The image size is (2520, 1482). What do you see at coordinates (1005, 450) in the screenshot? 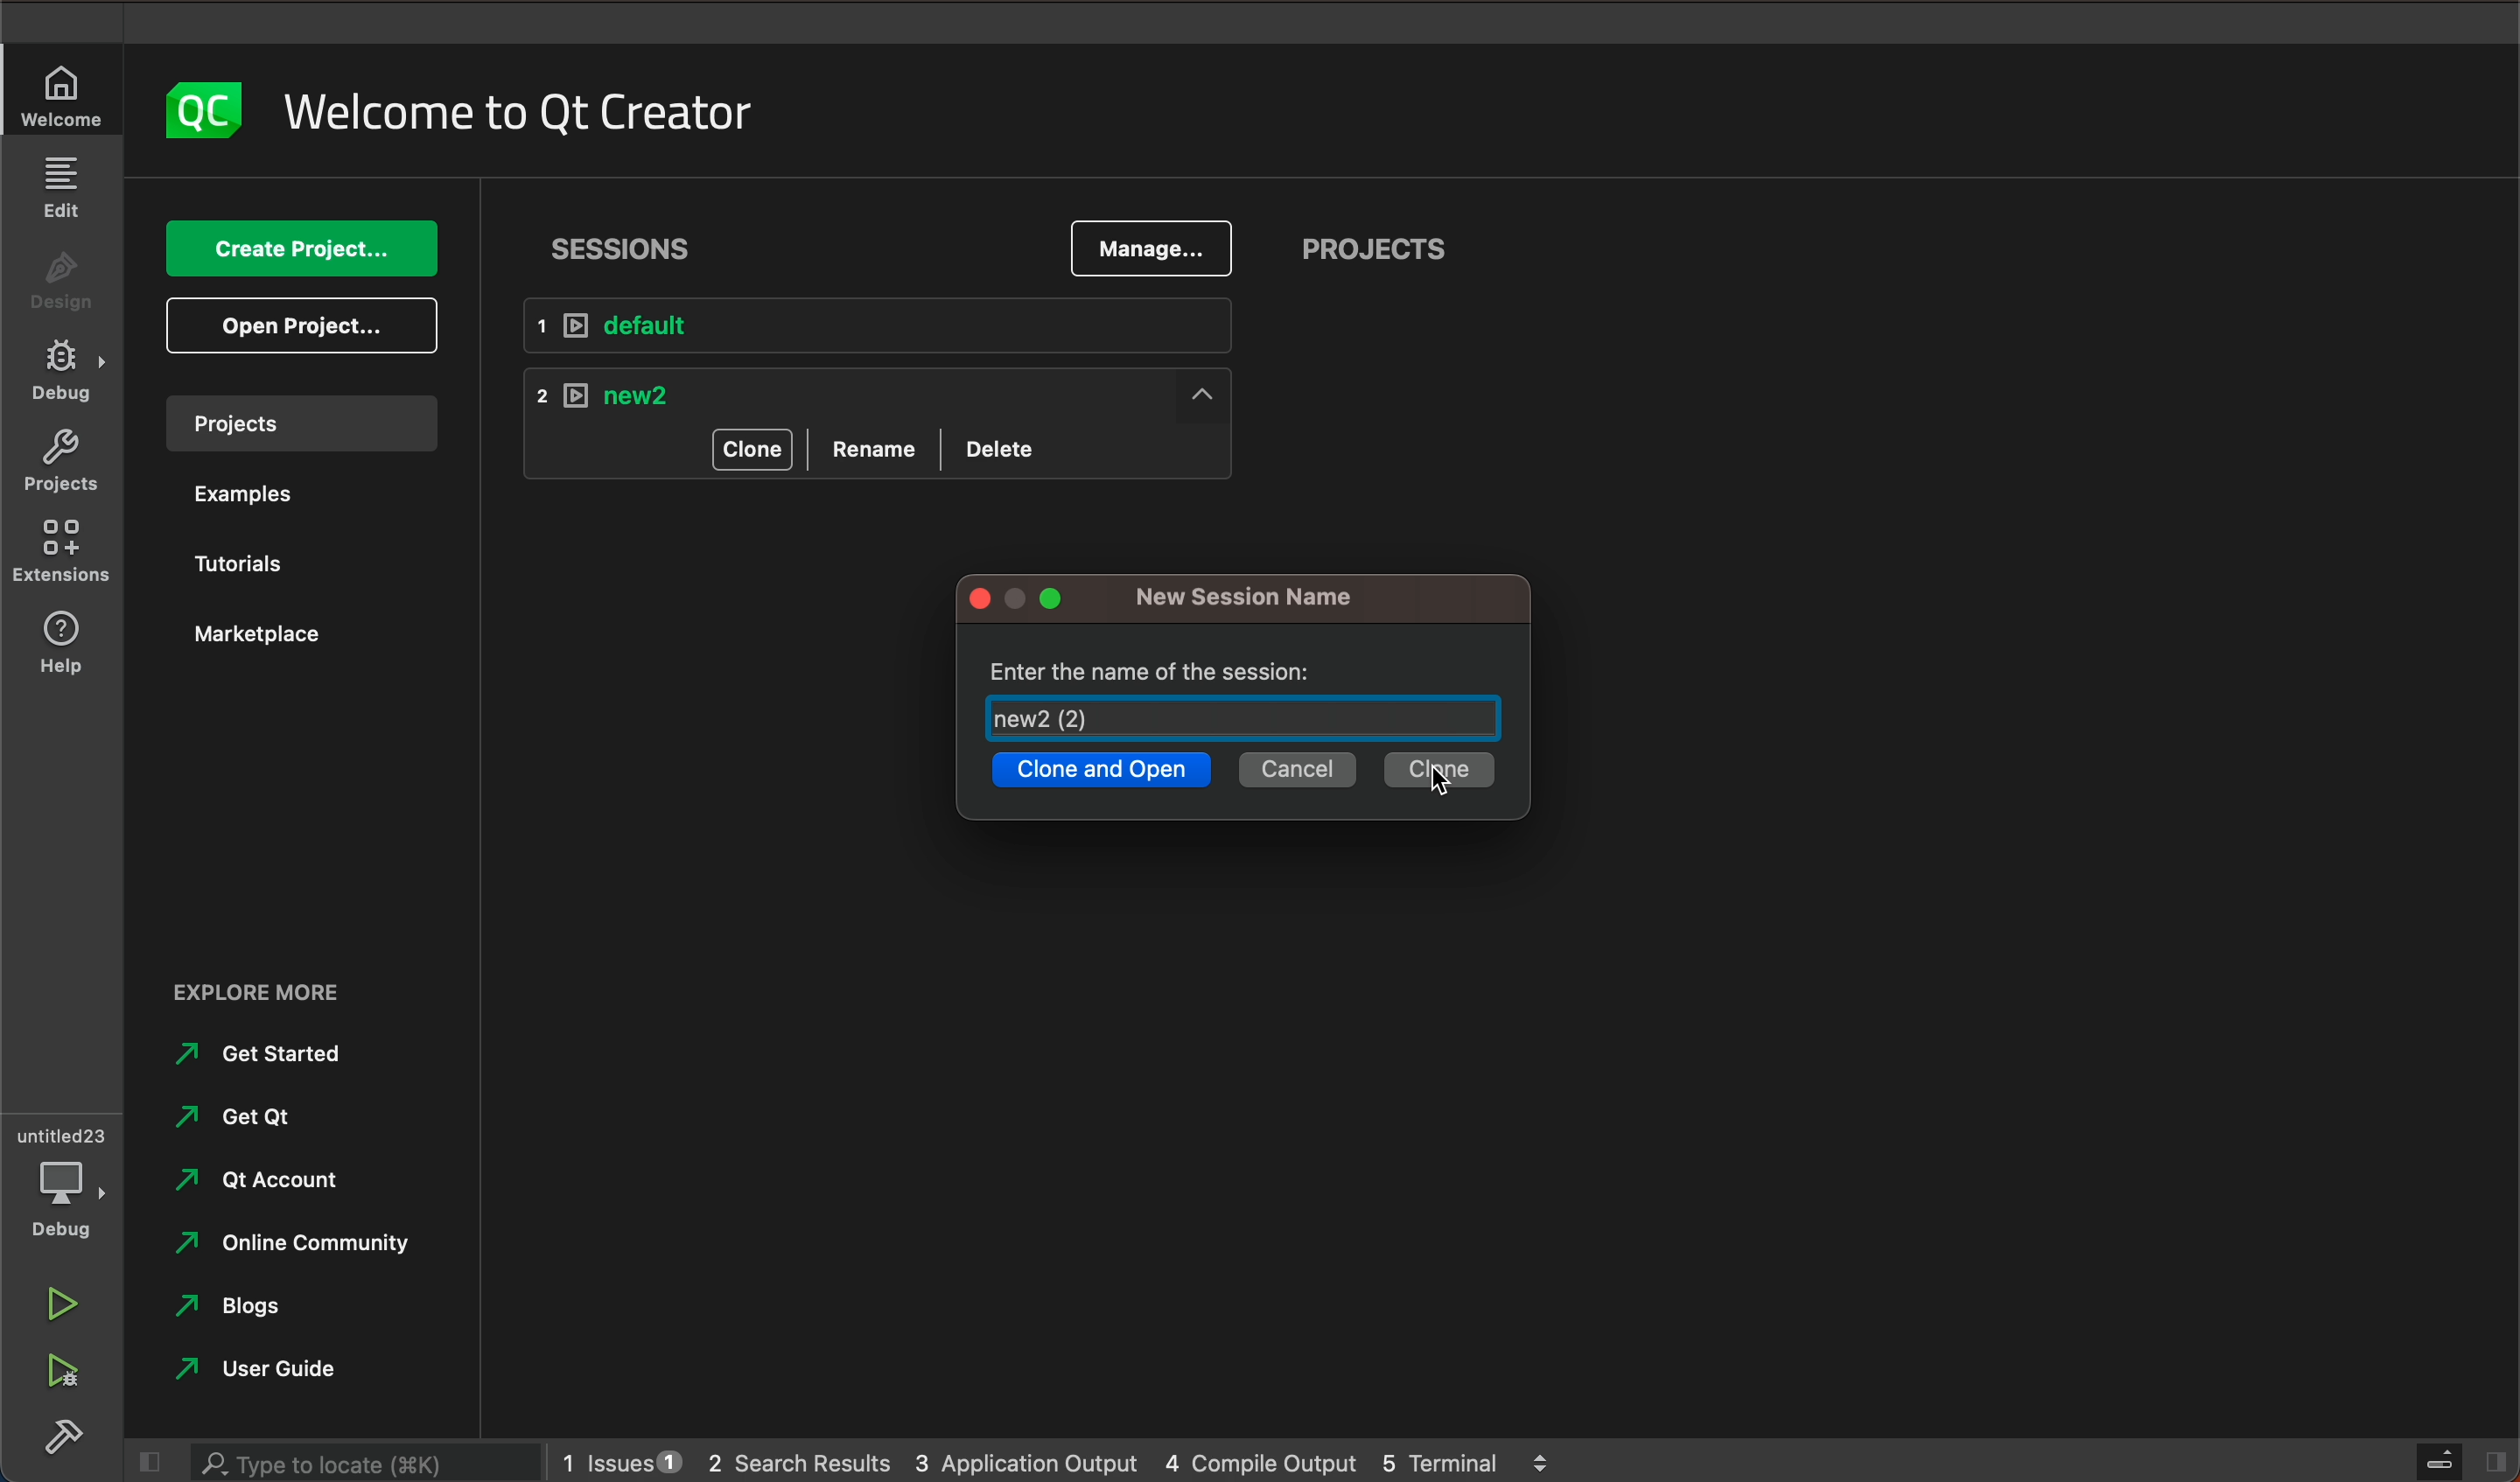
I see `delete` at bounding box center [1005, 450].